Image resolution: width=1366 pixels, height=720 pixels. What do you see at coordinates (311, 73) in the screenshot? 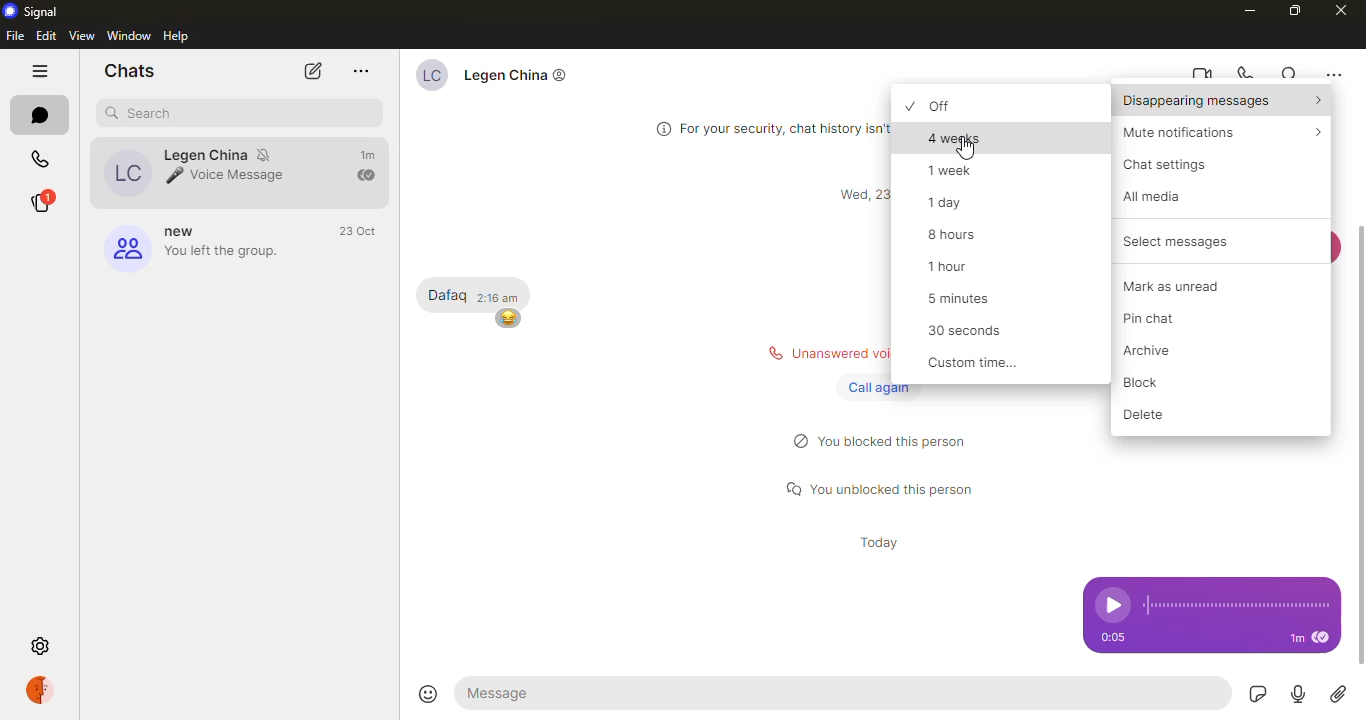
I see `new chat` at bounding box center [311, 73].